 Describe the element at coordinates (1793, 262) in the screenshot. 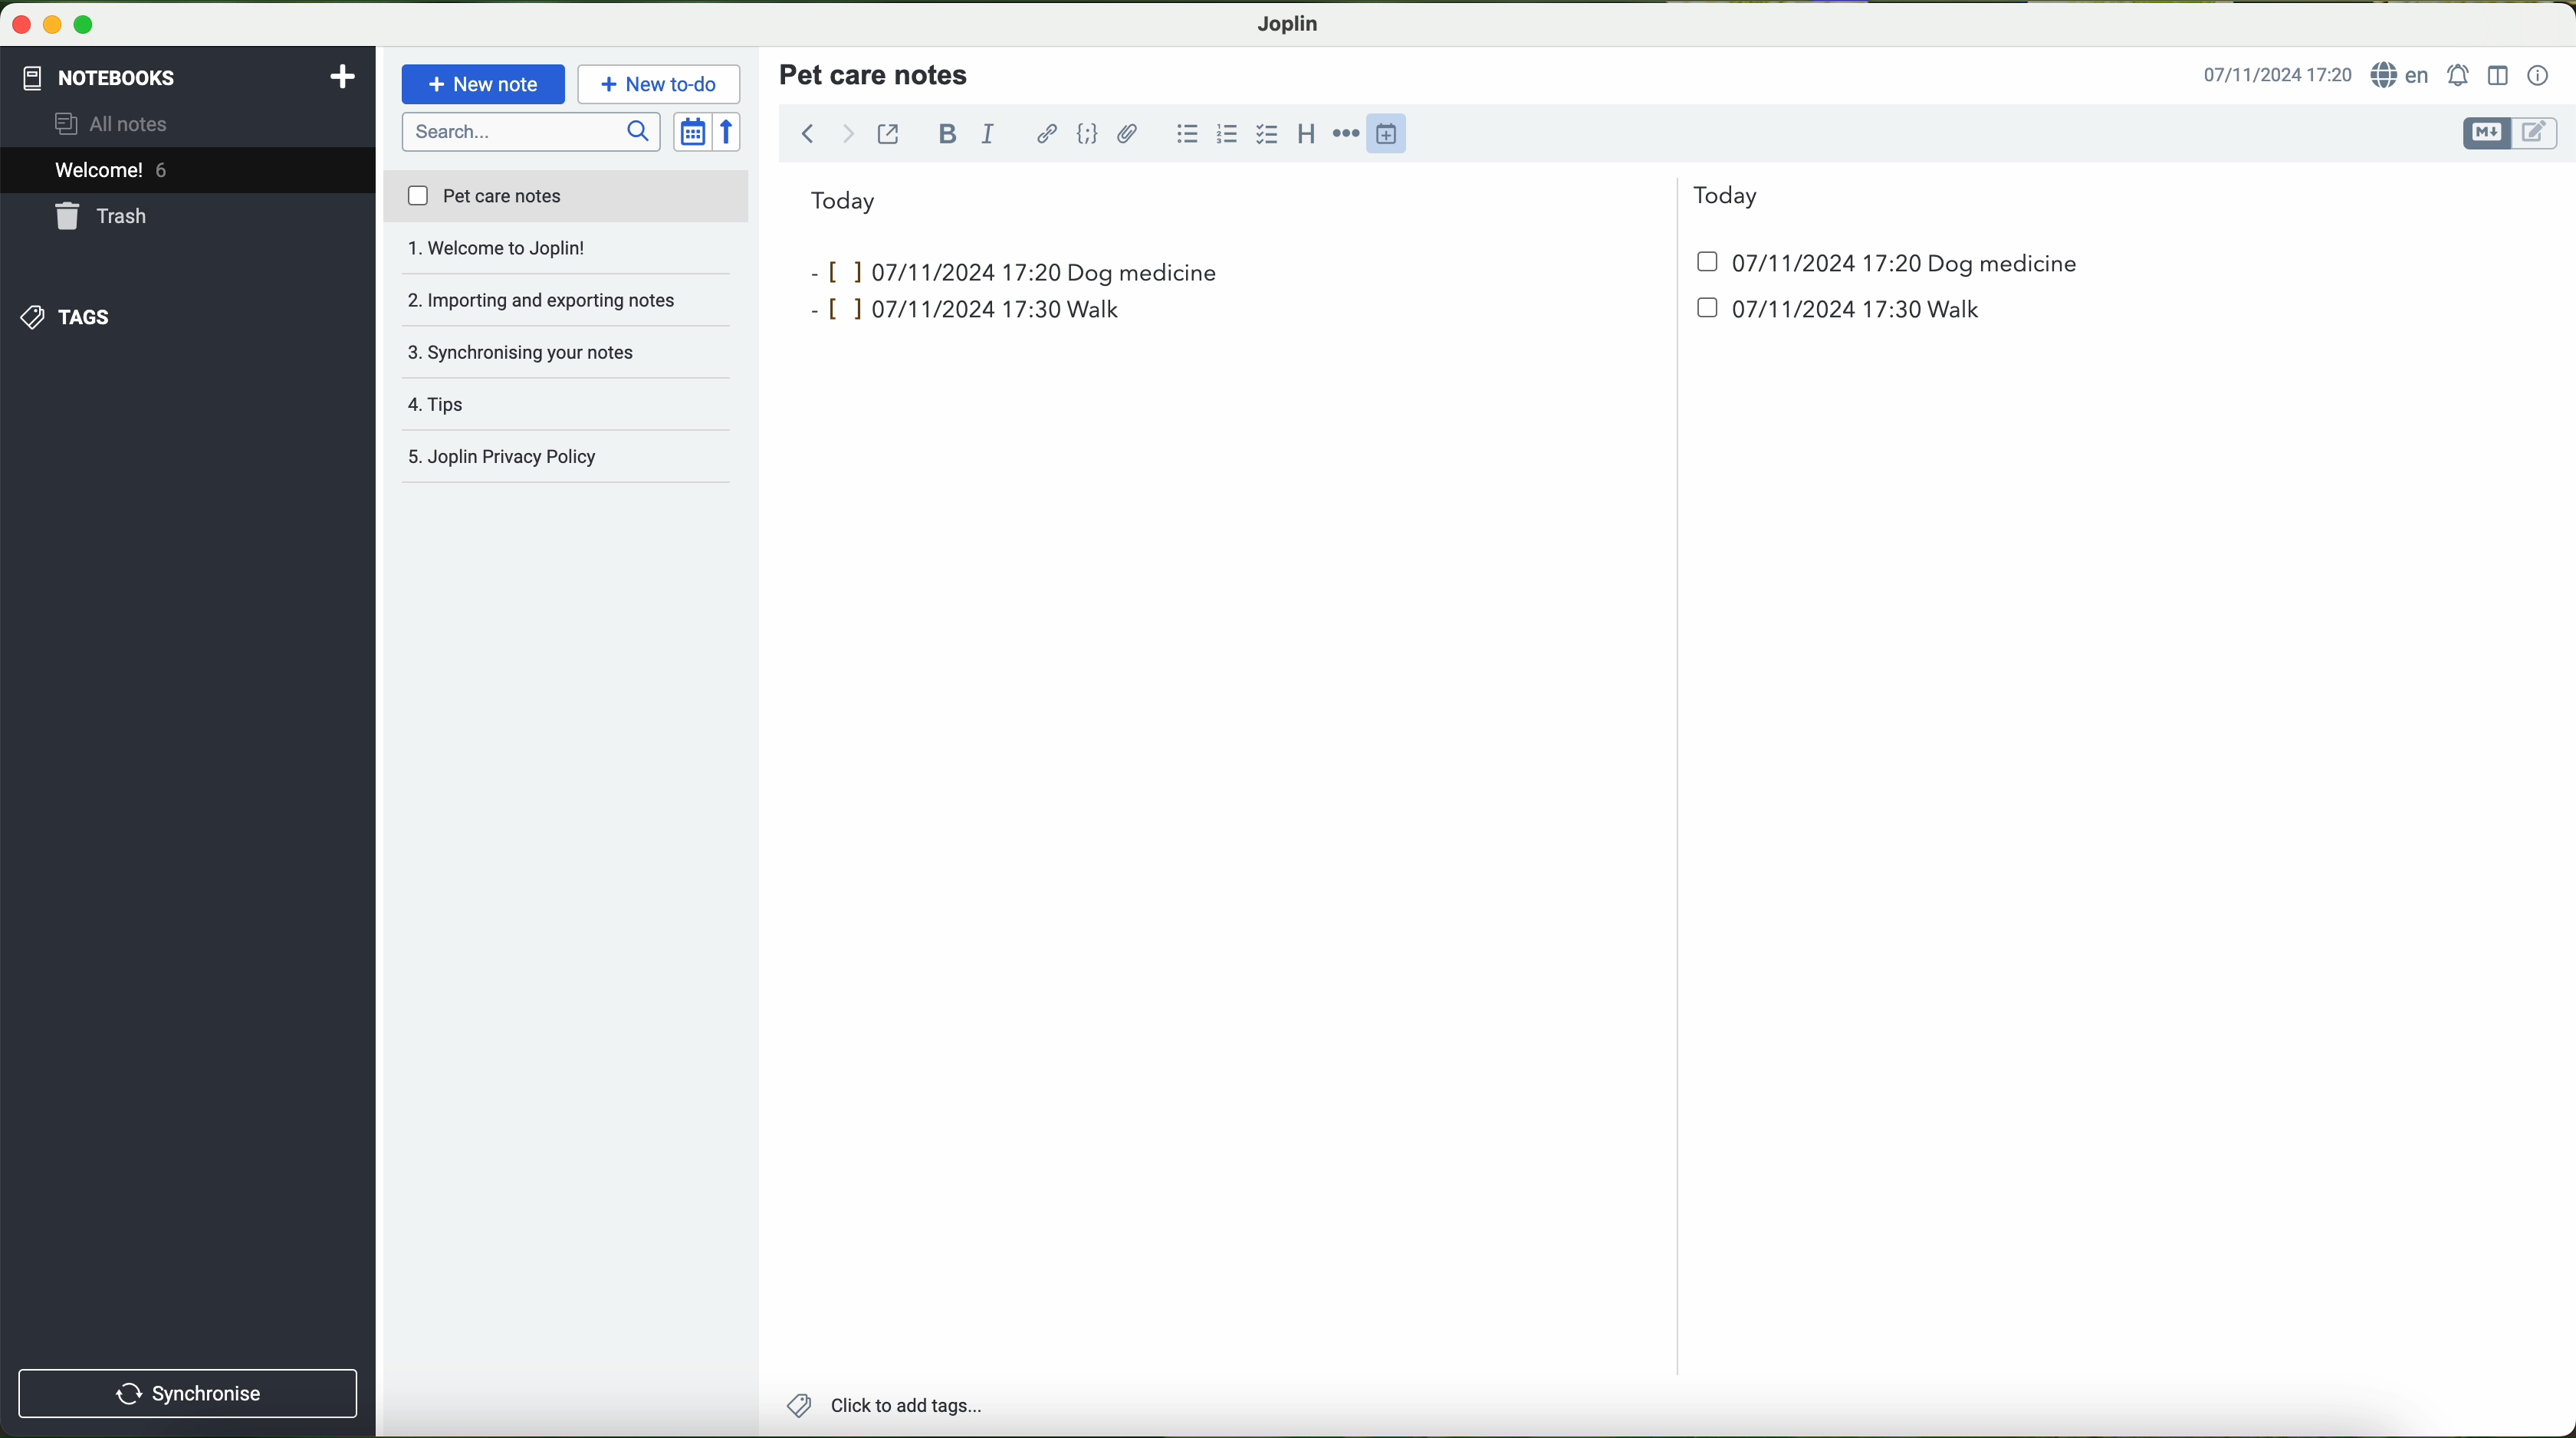

I see `date and hour` at that location.